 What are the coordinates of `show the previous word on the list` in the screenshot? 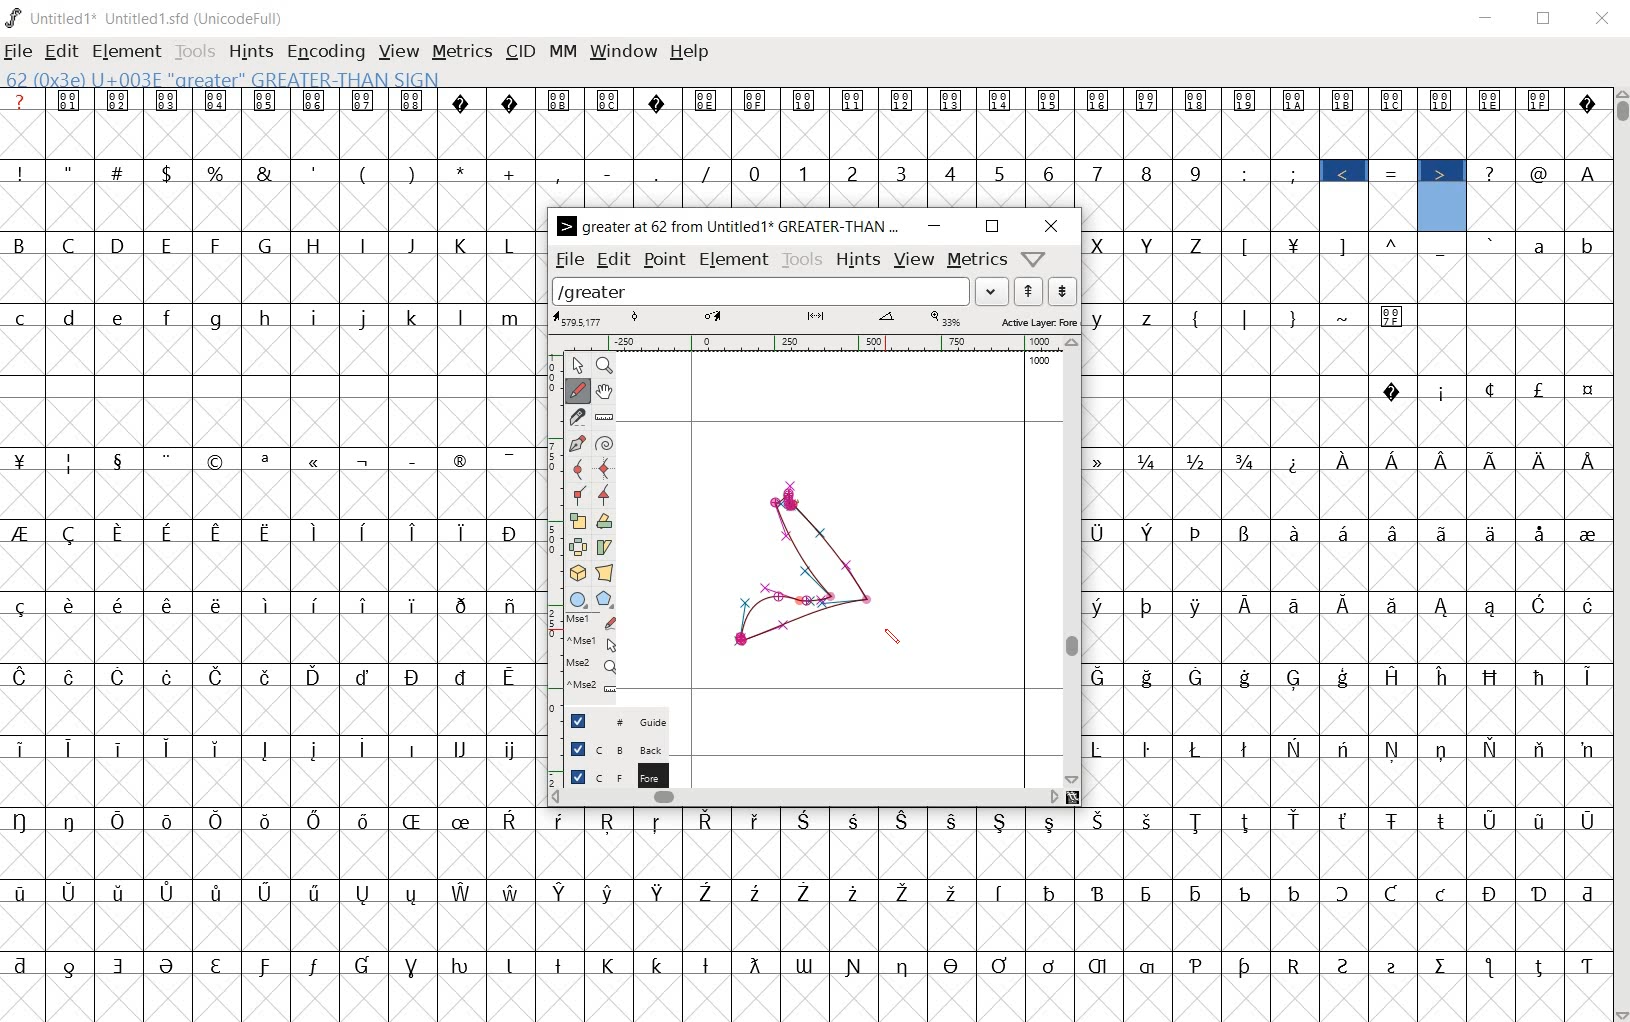 It's located at (1063, 291).